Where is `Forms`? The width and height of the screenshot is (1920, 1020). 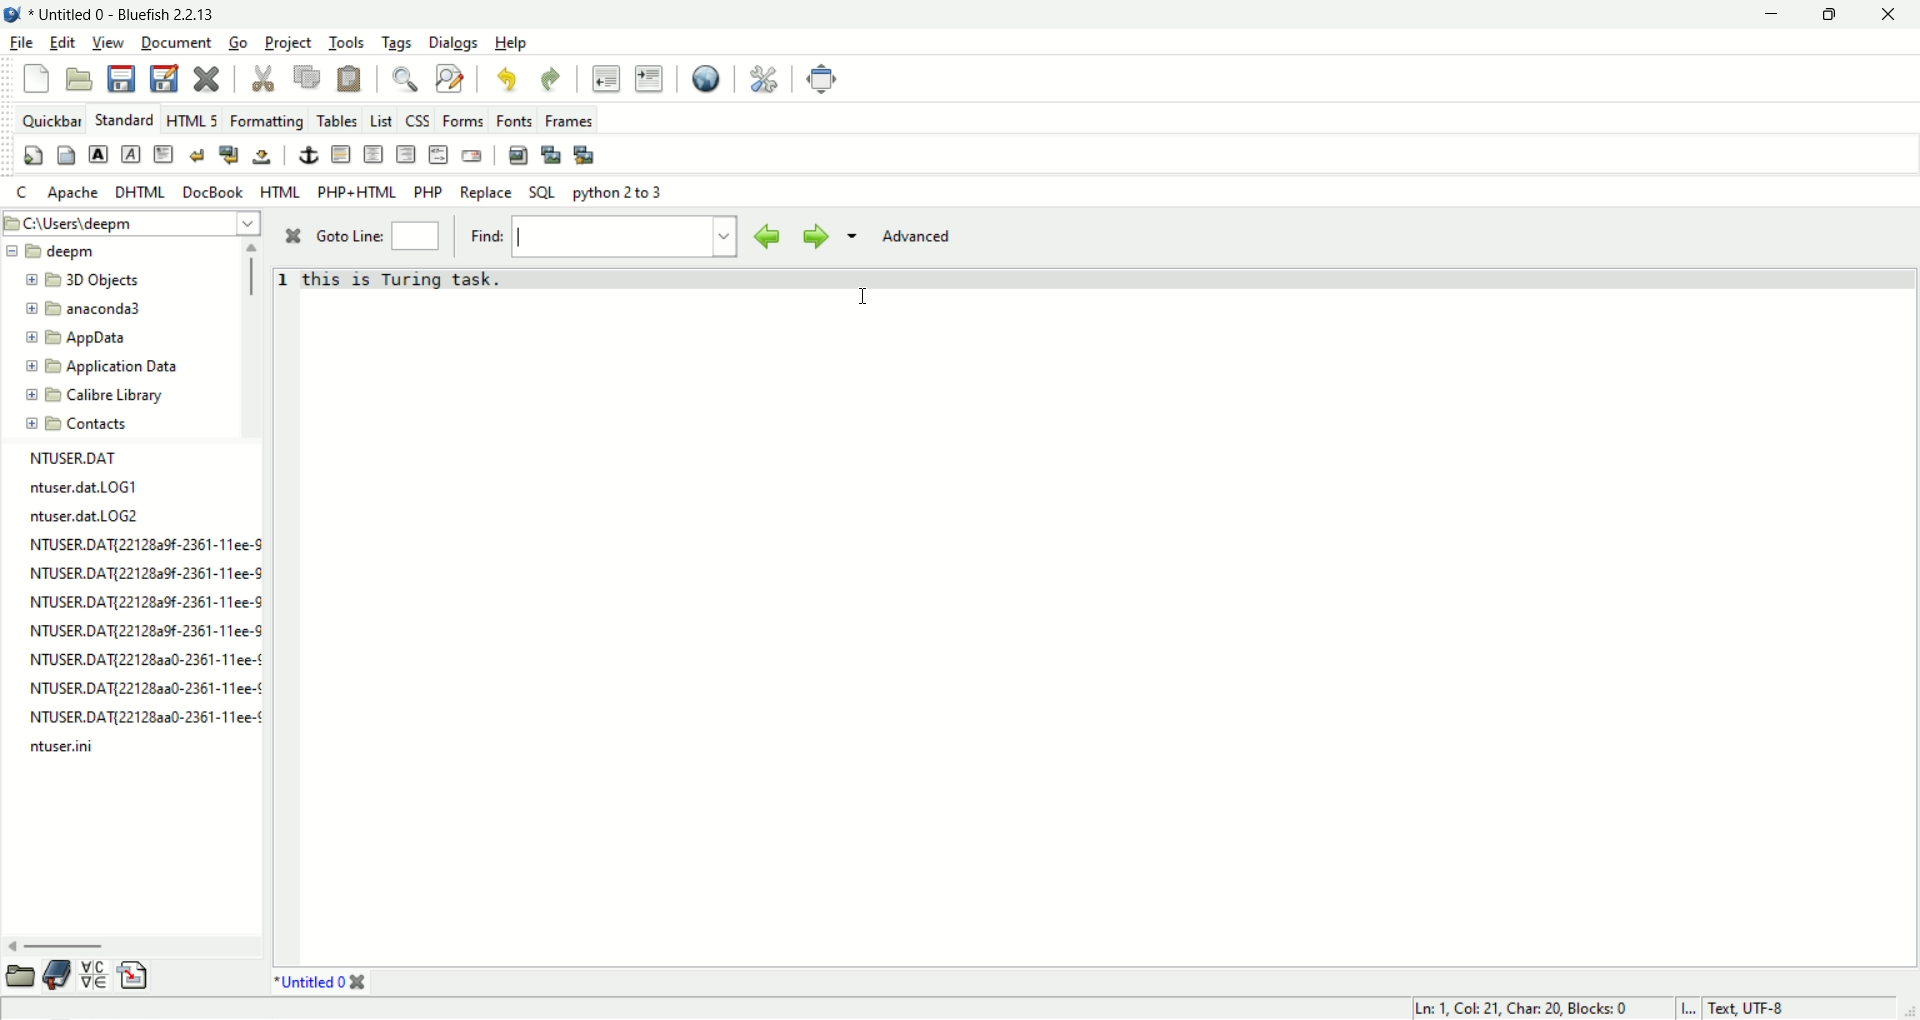
Forms is located at coordinates (464, 121).